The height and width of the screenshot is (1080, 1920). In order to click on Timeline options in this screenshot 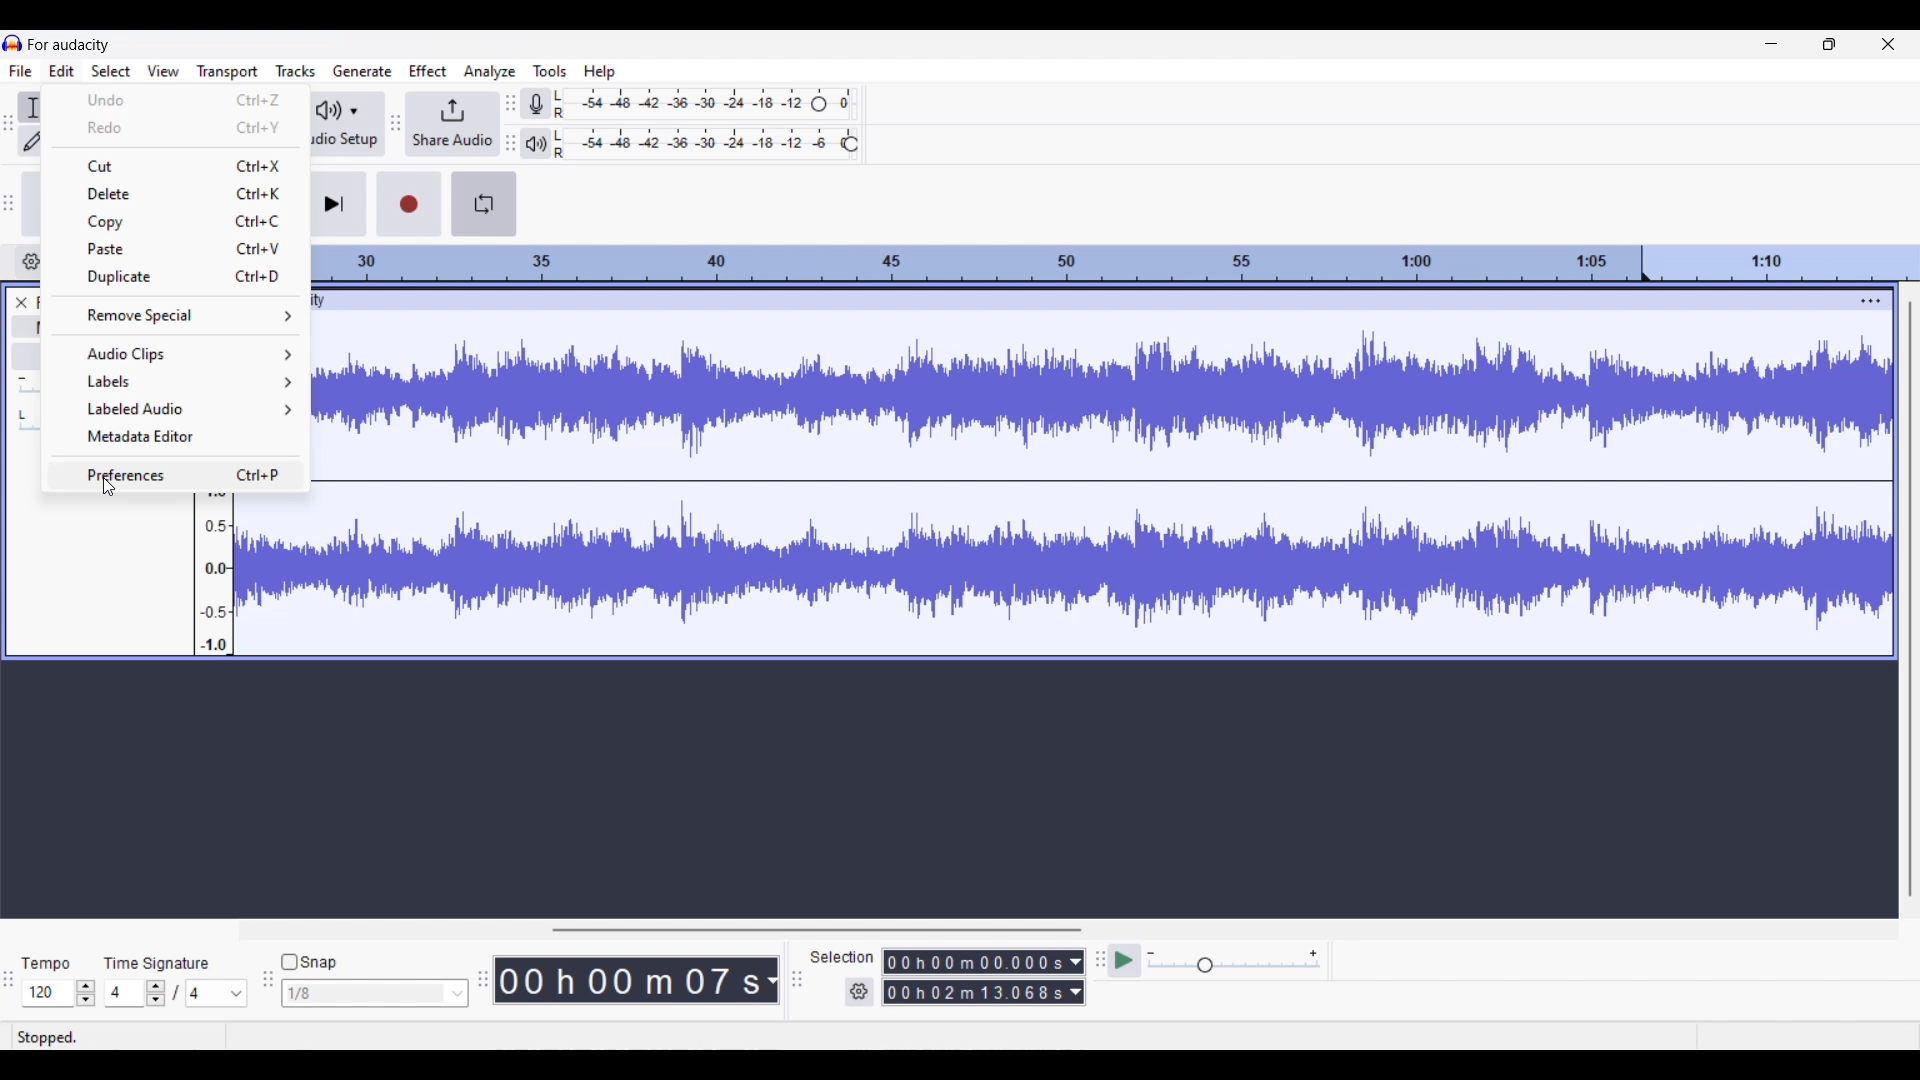, I will do `click(32, 262)`.